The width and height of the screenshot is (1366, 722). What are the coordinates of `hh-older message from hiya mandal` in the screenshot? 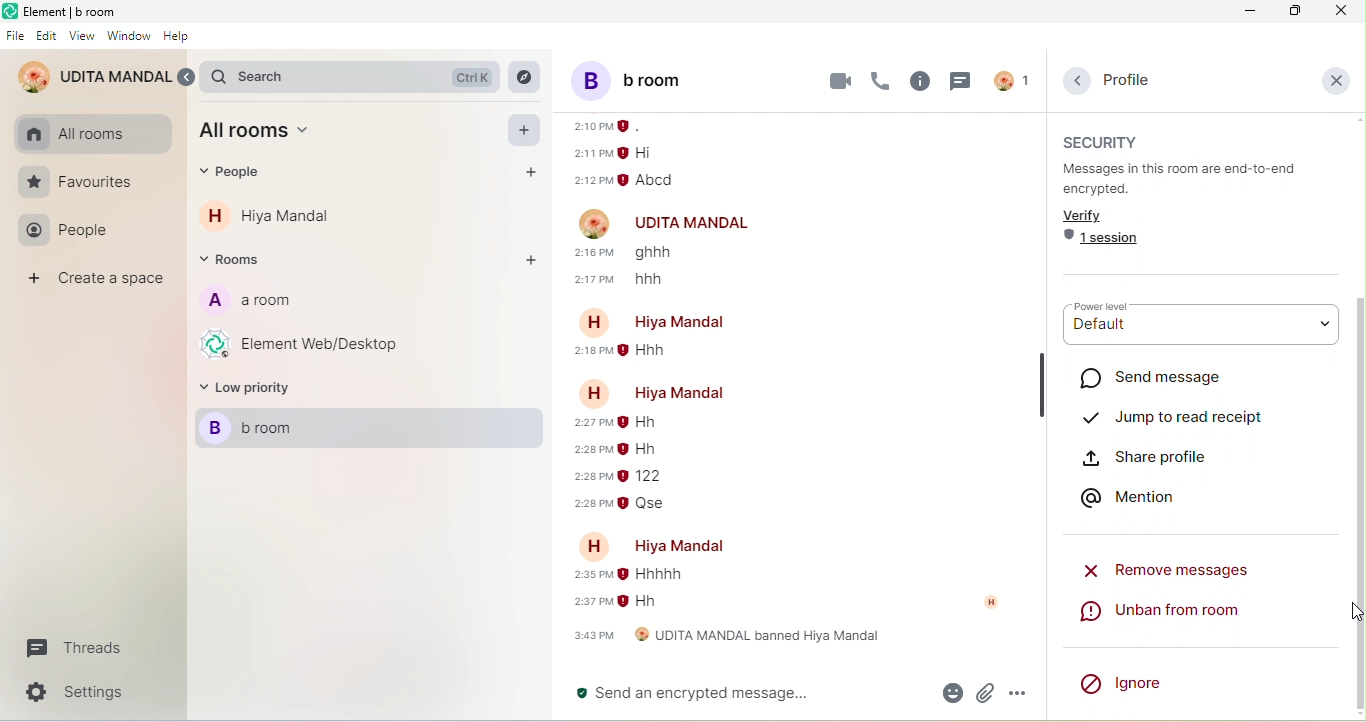 It's located at (639, 448).